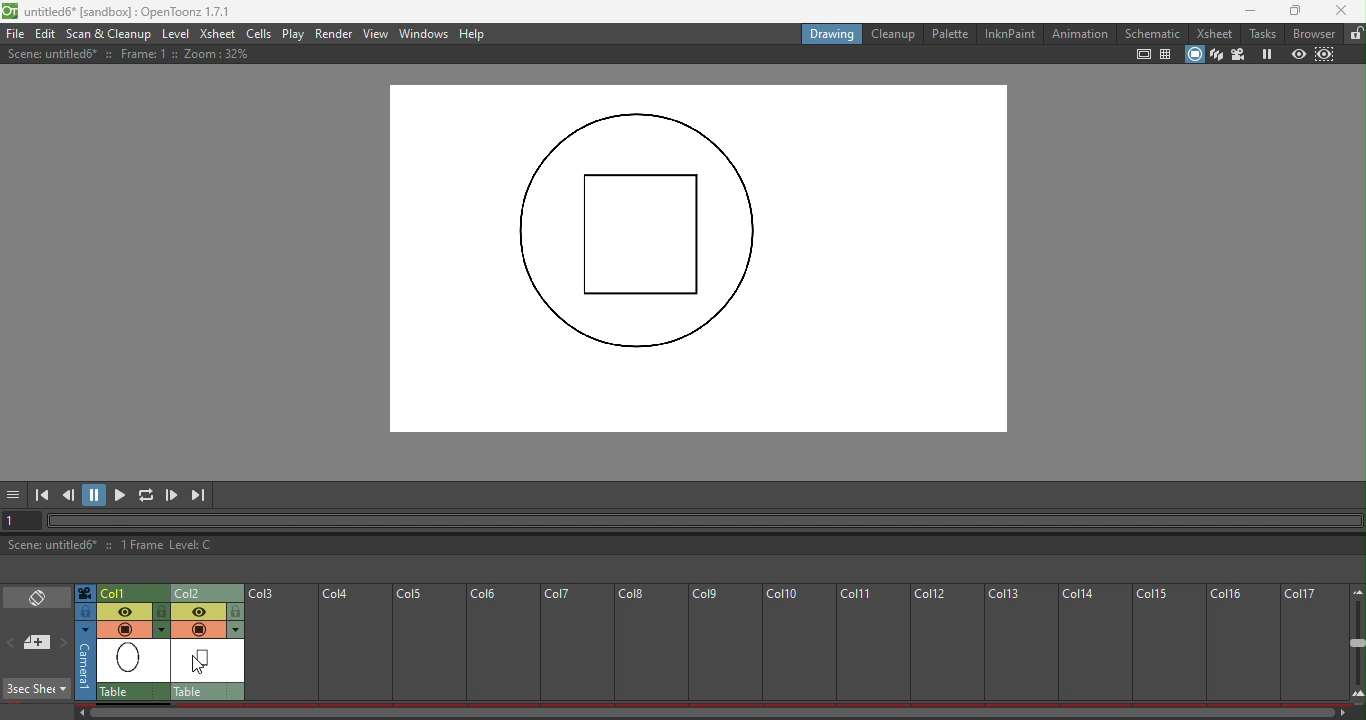 This screenshot has width=1366, height=720. I want to click on Click to select camera, so click(85, 661).